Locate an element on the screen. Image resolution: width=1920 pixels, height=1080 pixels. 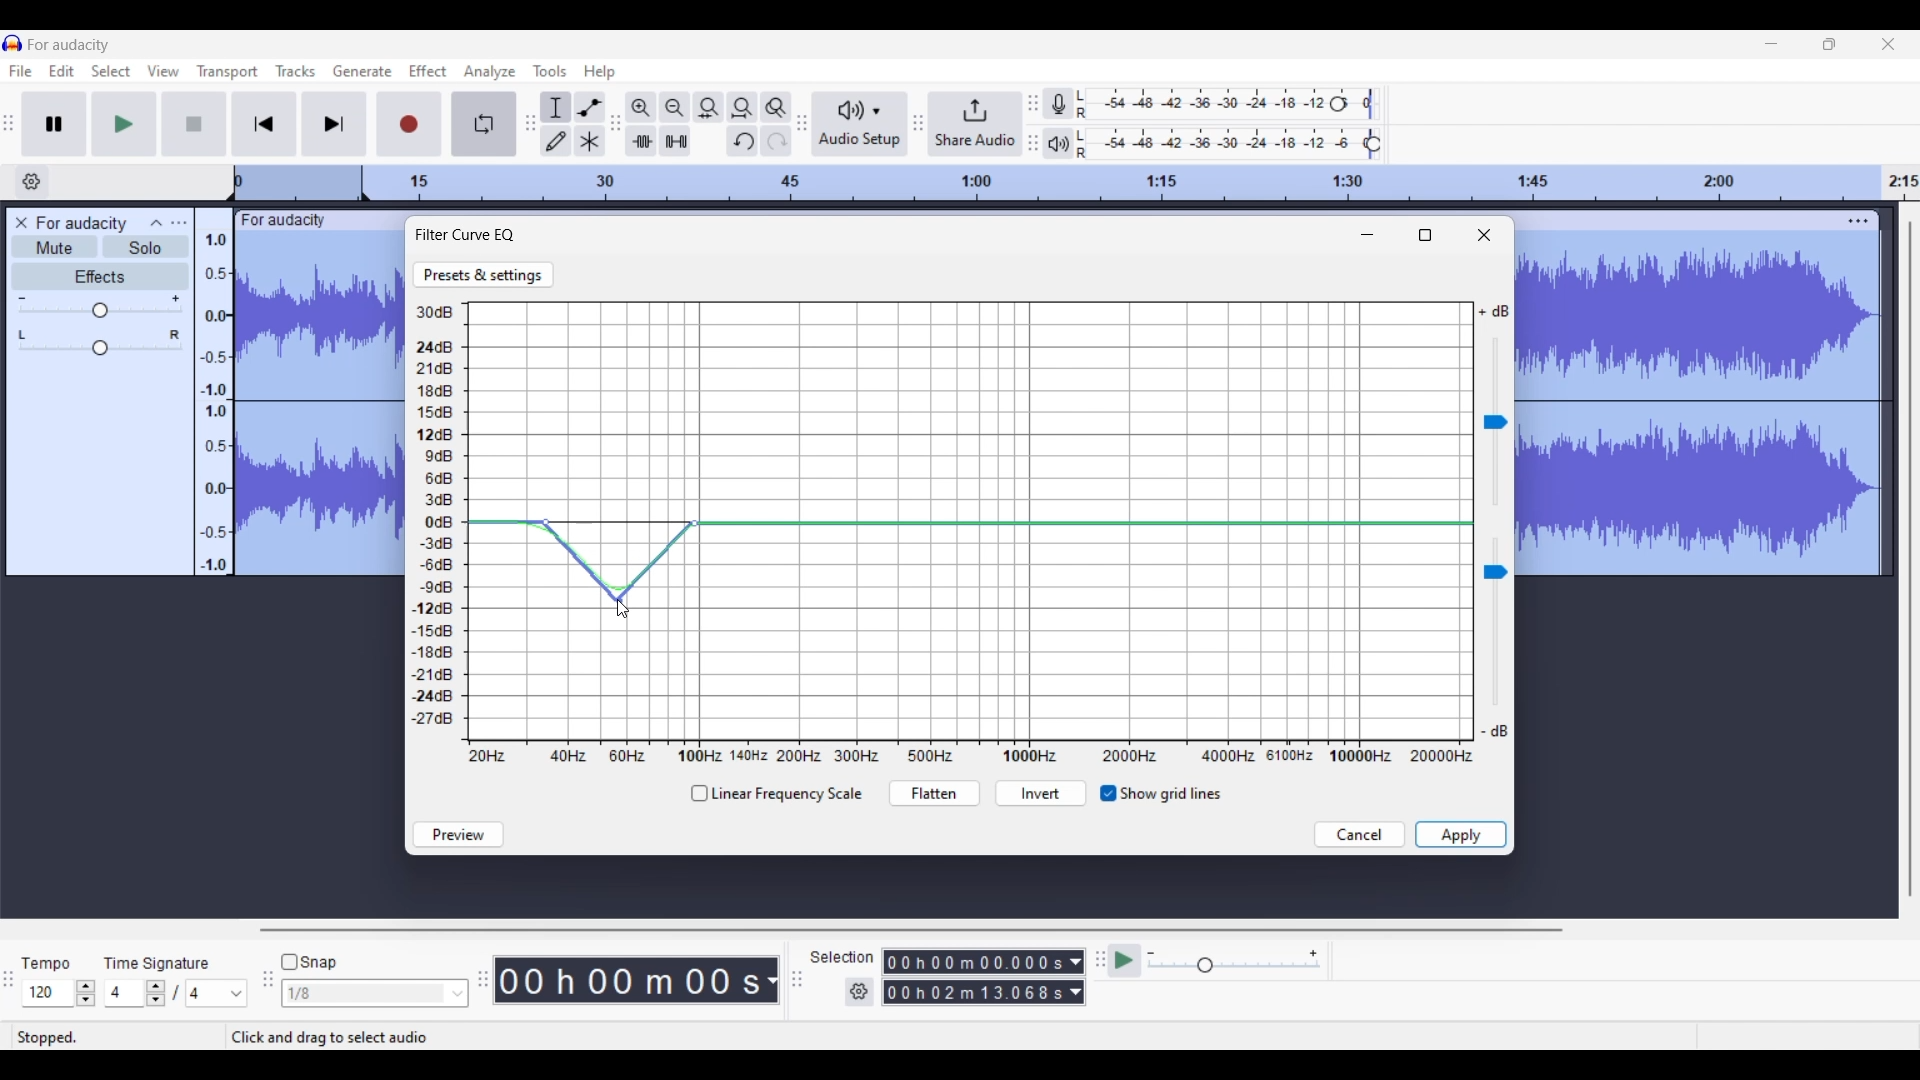
Record meter is located at coordinates (1059, 103).